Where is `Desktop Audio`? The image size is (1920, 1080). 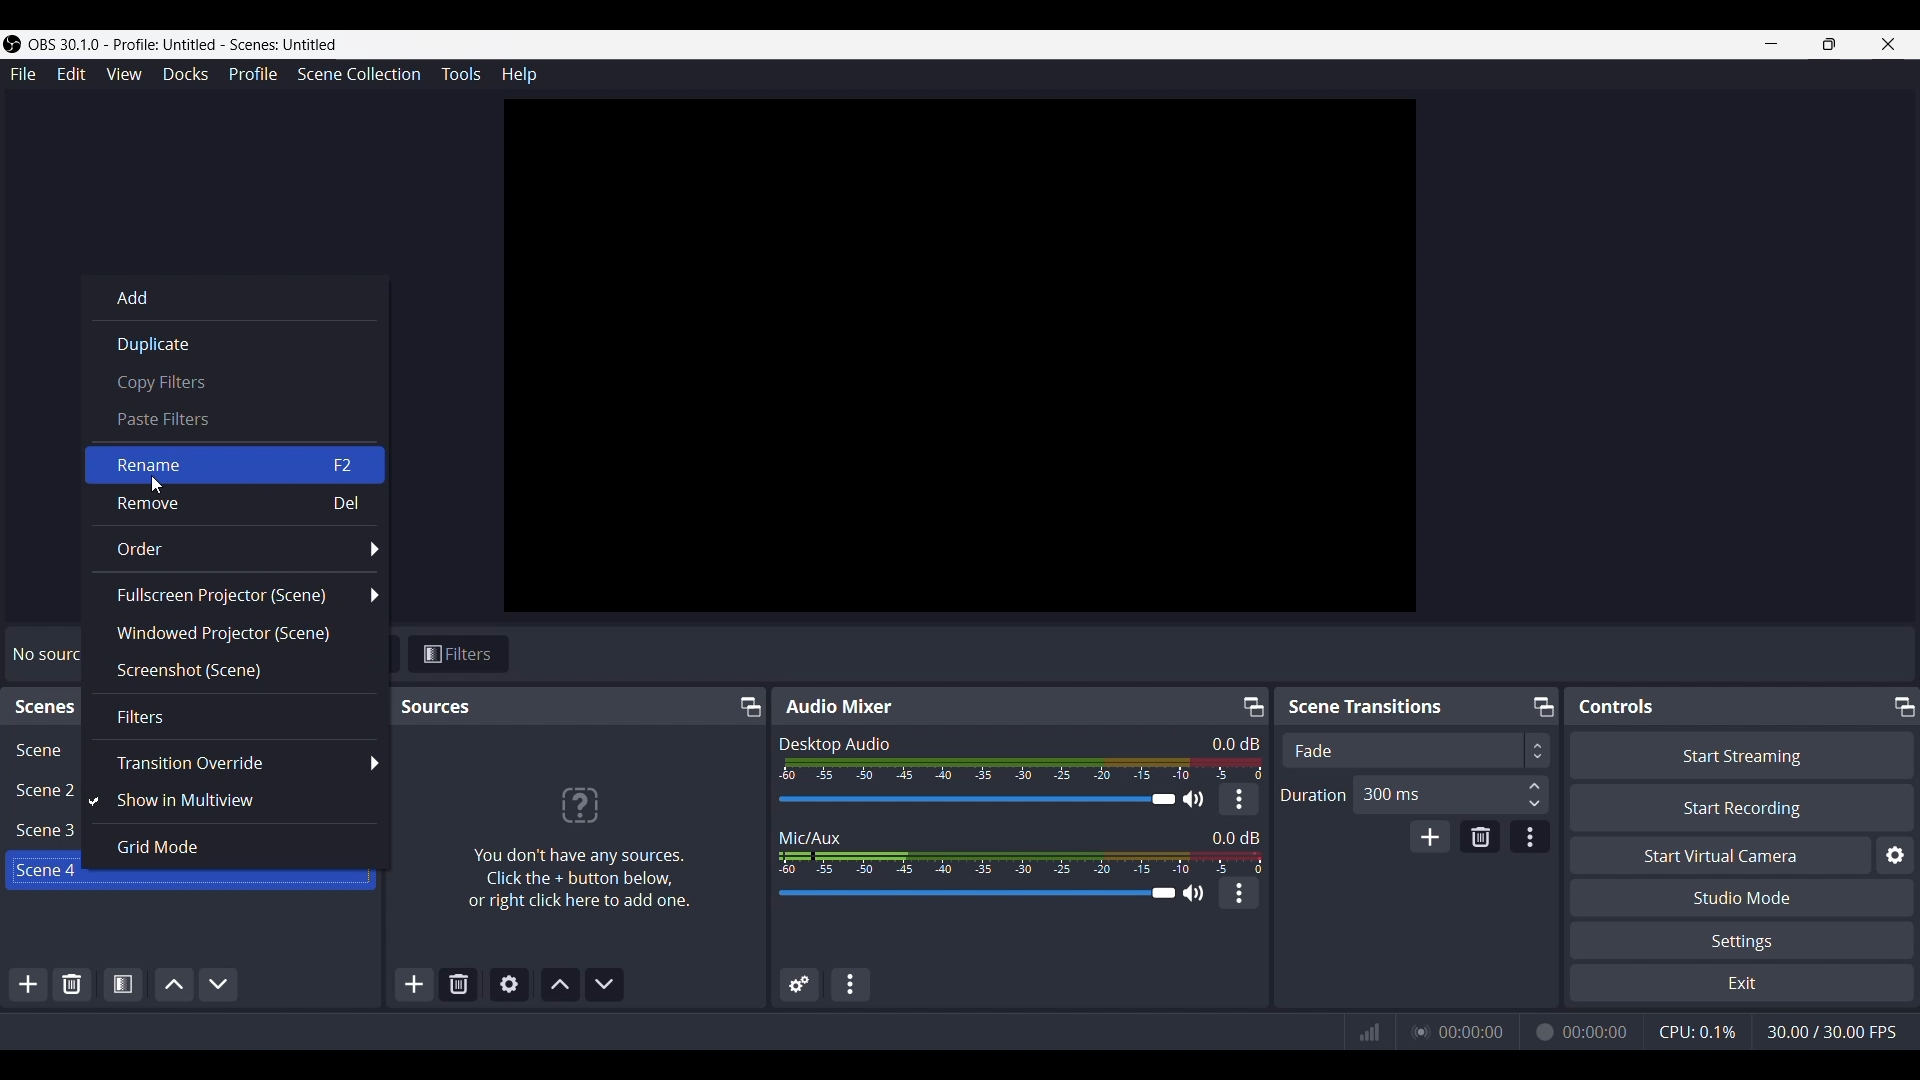
Desktop Audio is located at coordinates (835, 744).